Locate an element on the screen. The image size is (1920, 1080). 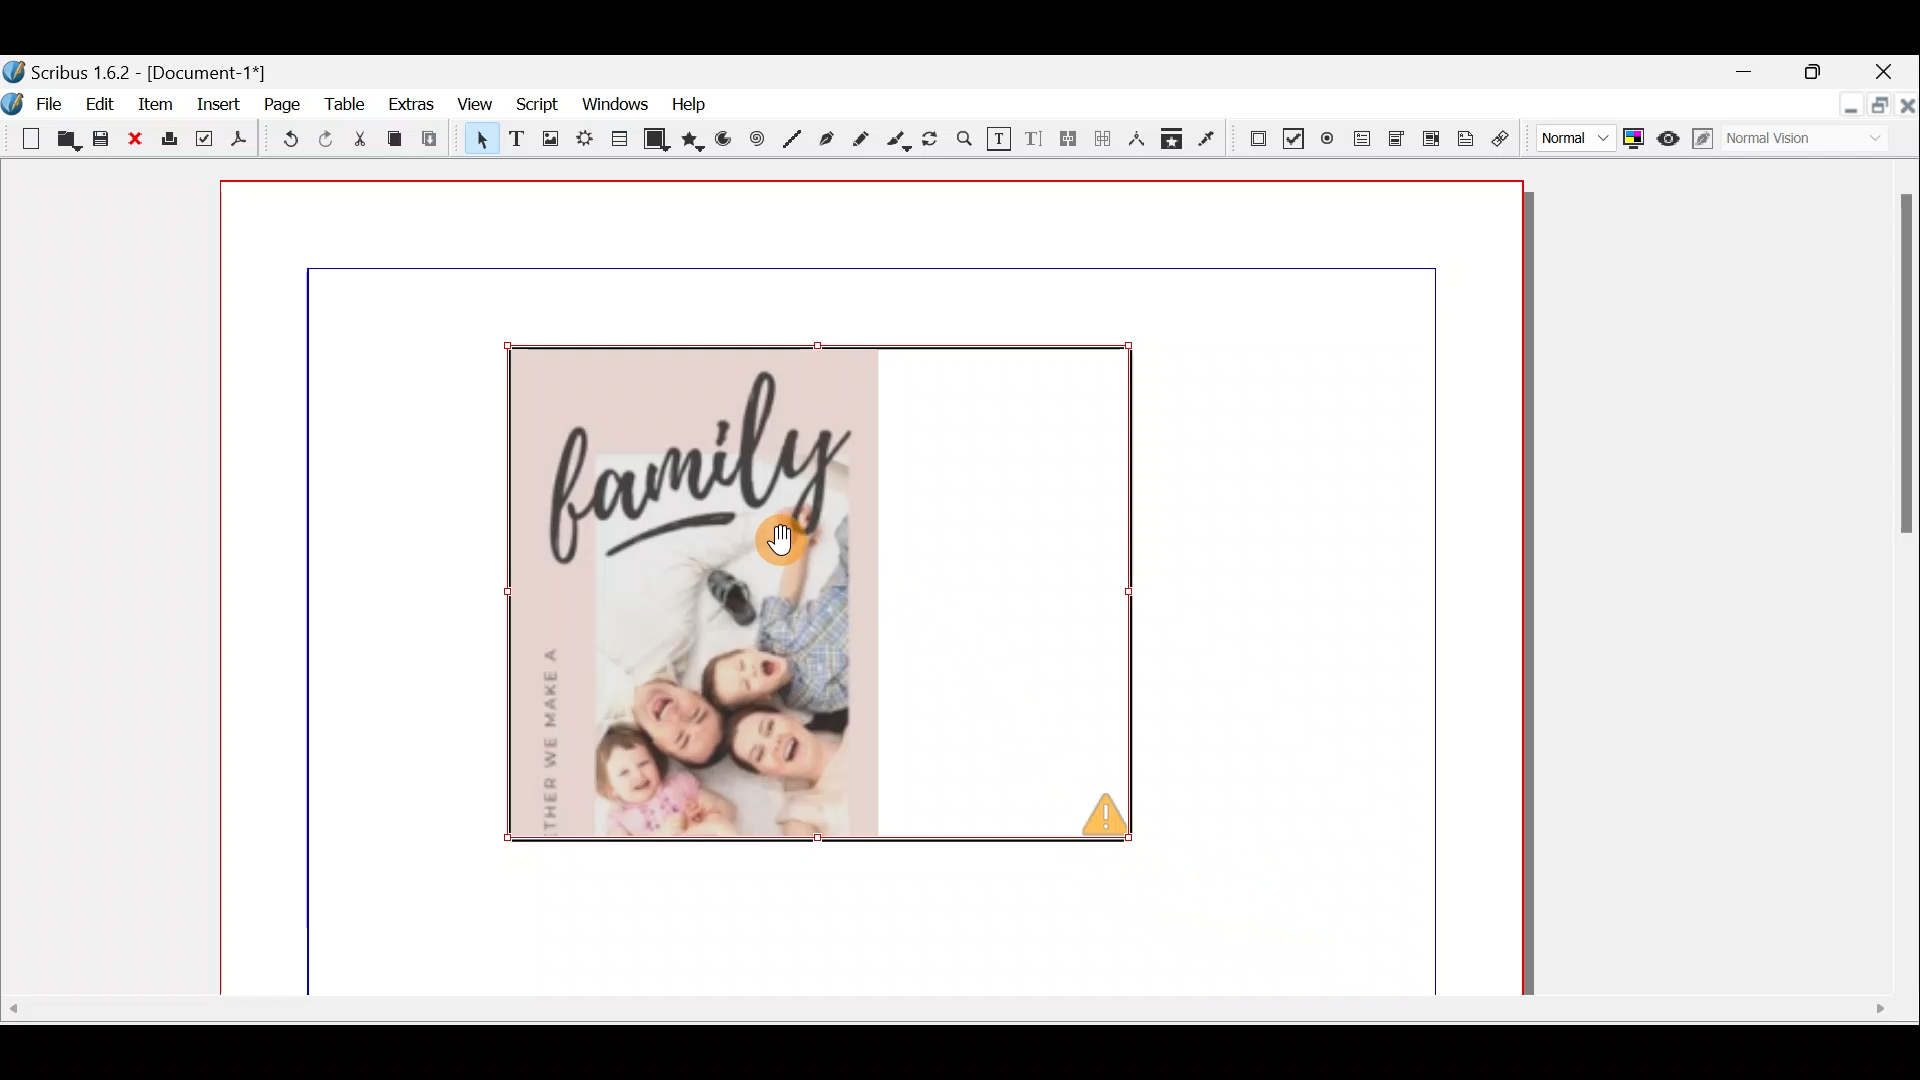
Windows is located at coordinates (617, 104).